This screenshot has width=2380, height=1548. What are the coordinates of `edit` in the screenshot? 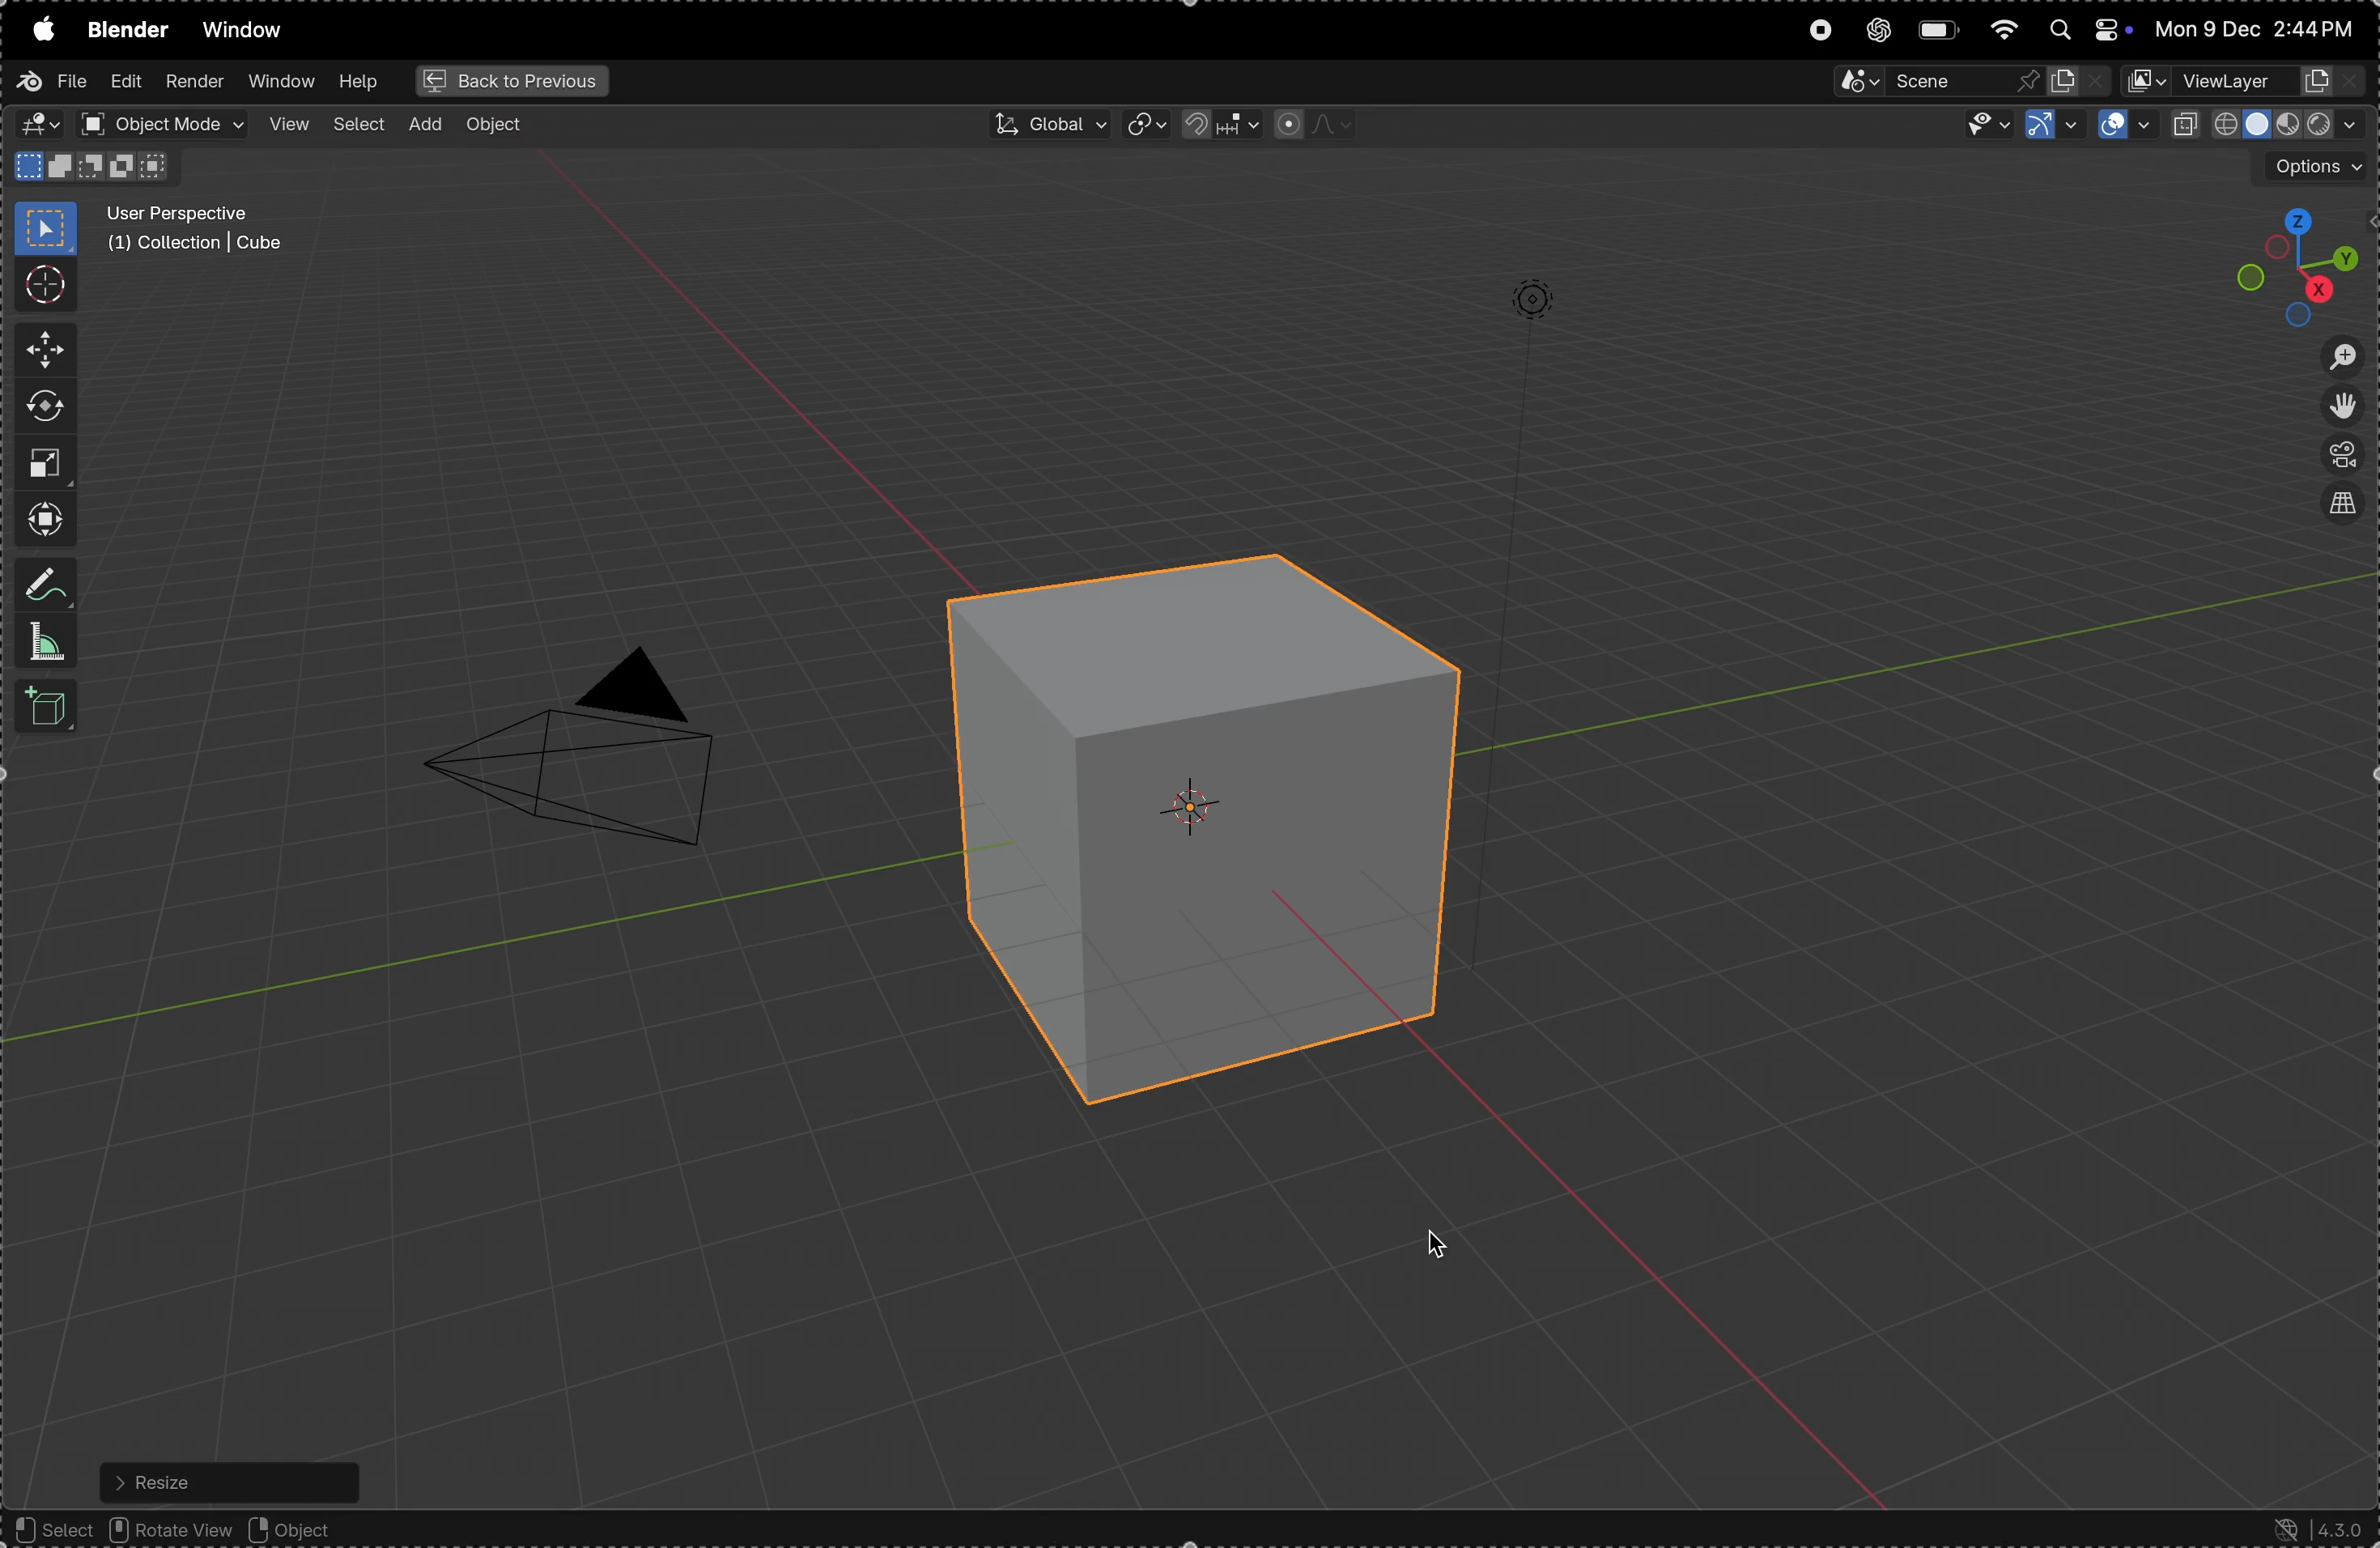 It's located at (121, 82).